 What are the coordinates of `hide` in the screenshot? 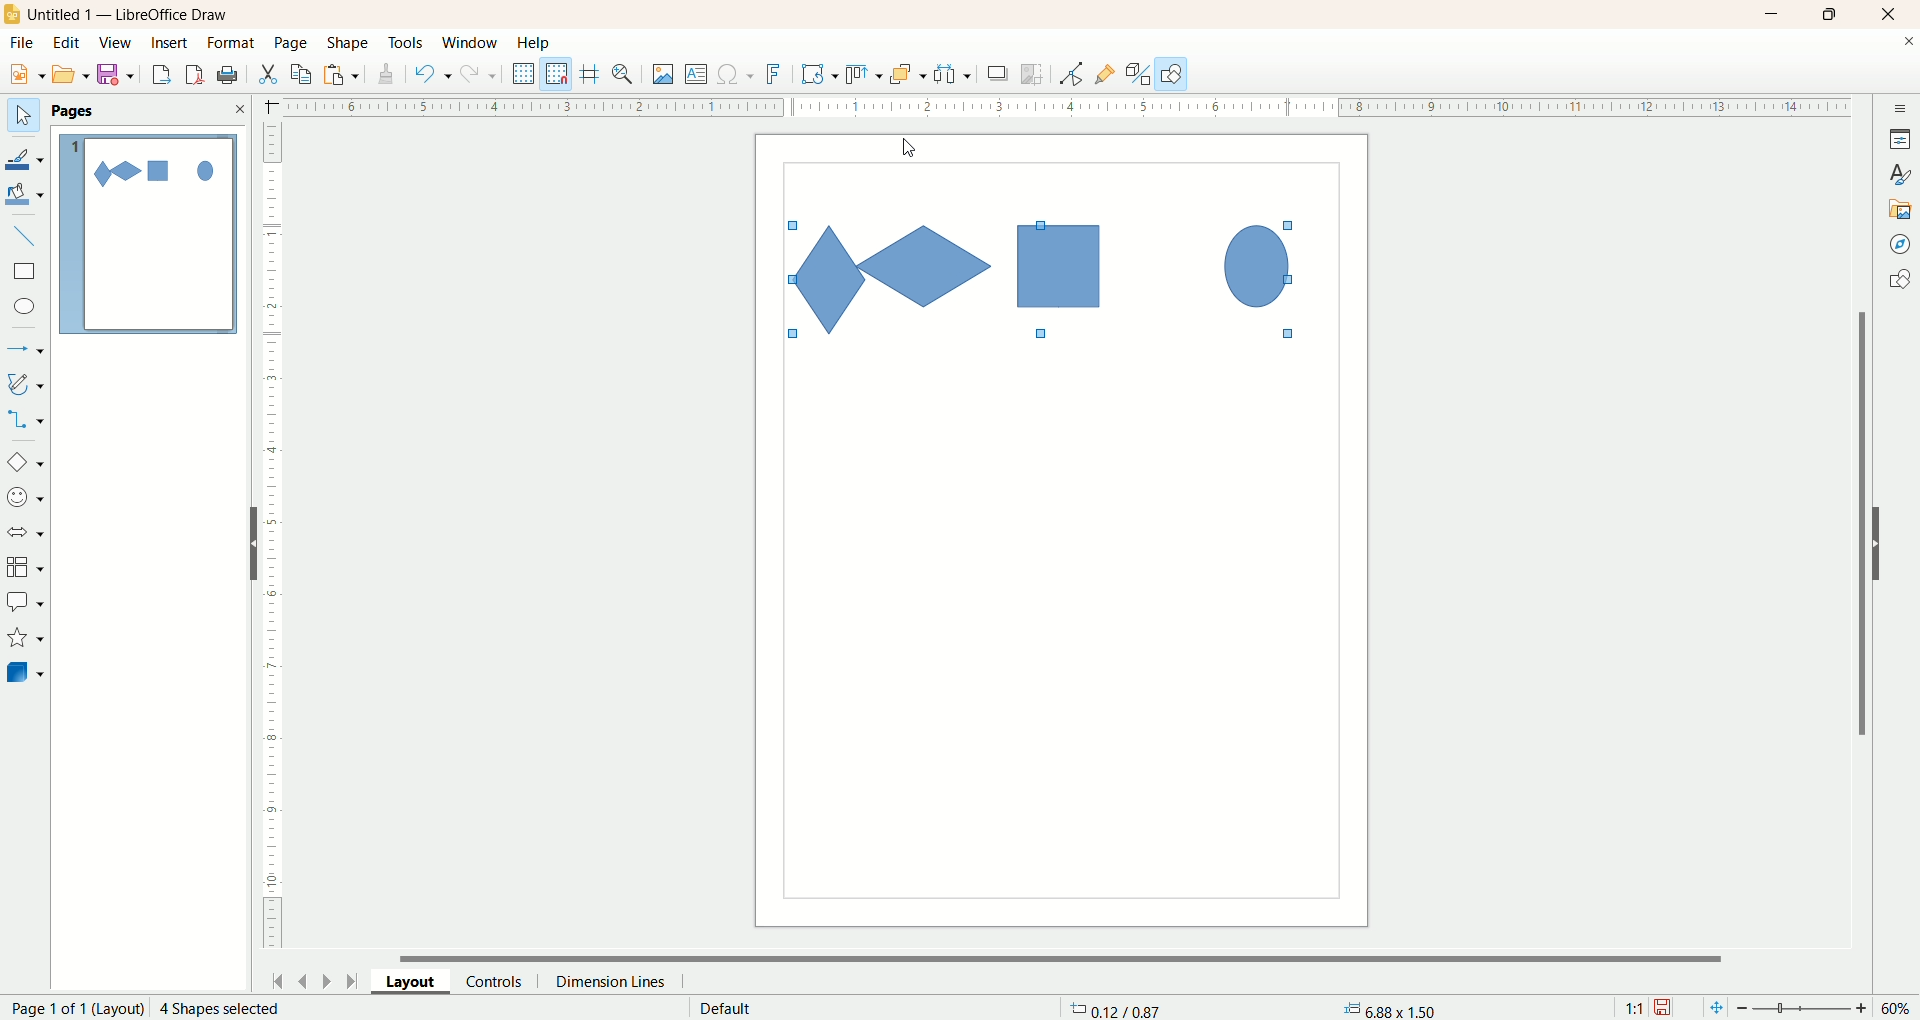 It's located at (1887, 540).